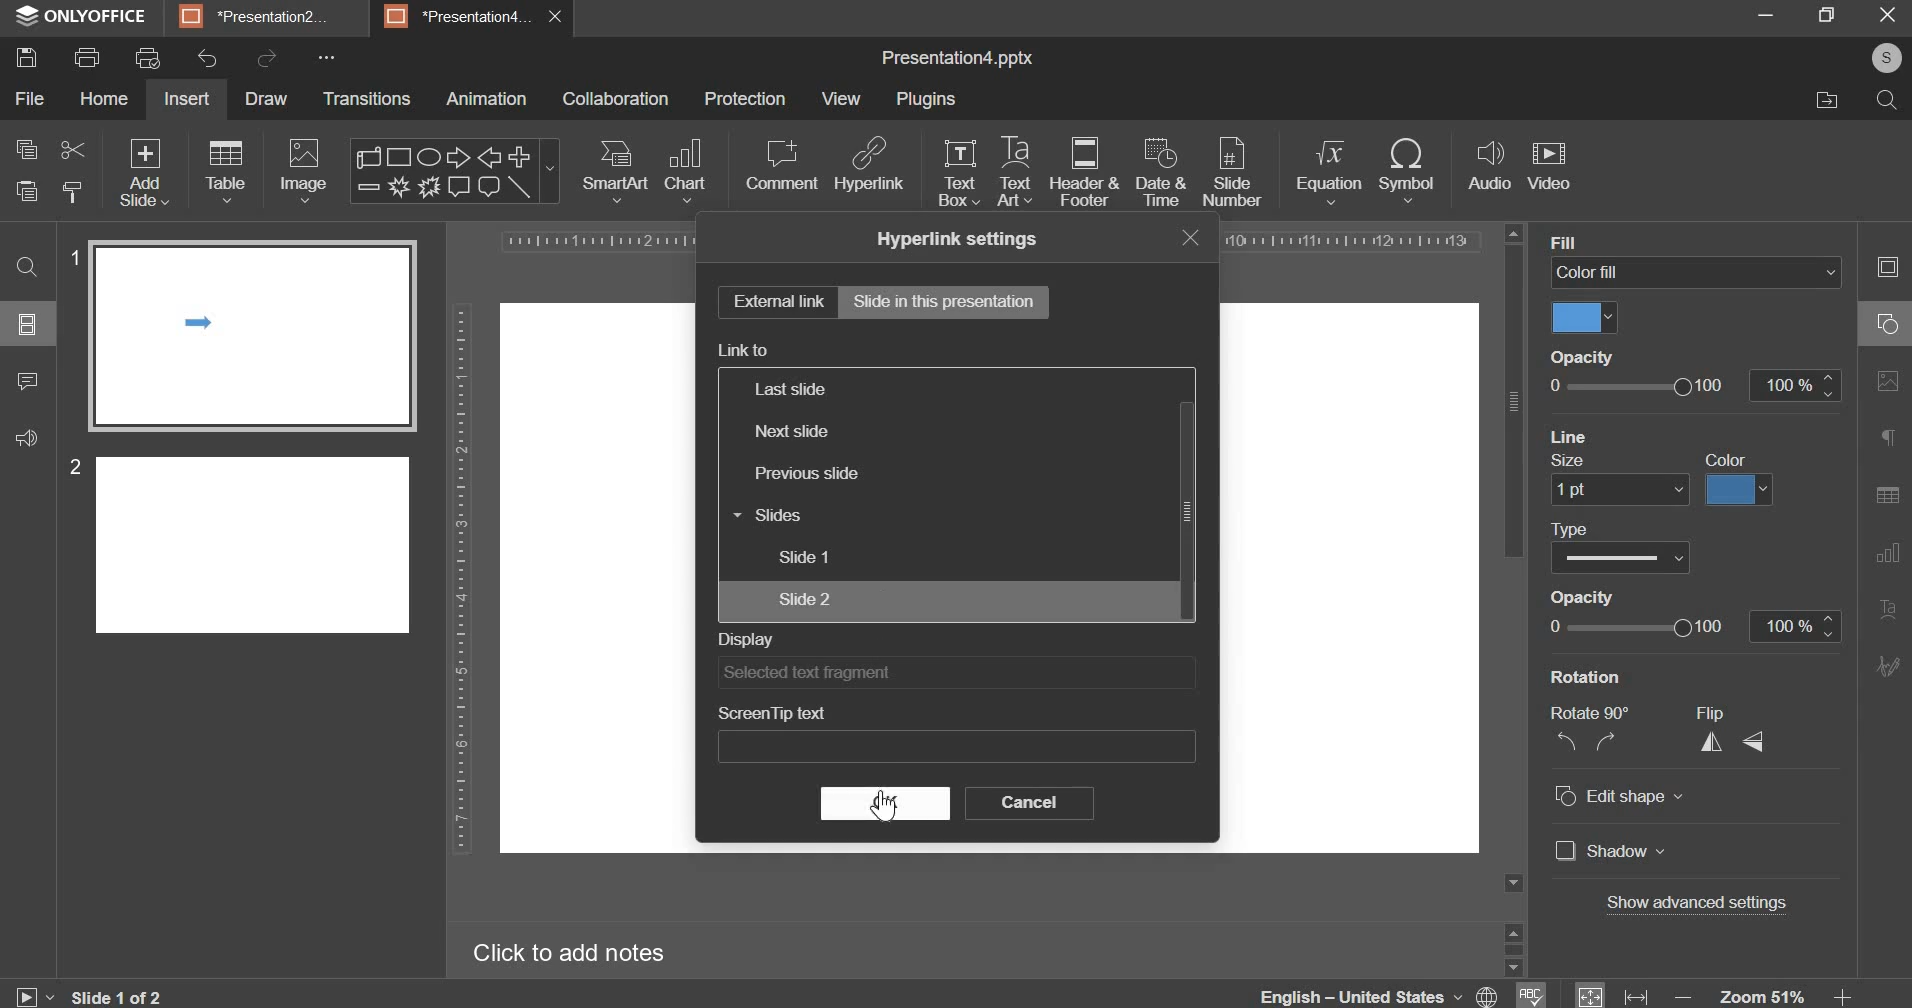  Describe the element at coordinates (90, 57) in the screenshot. I see `print` at that location.